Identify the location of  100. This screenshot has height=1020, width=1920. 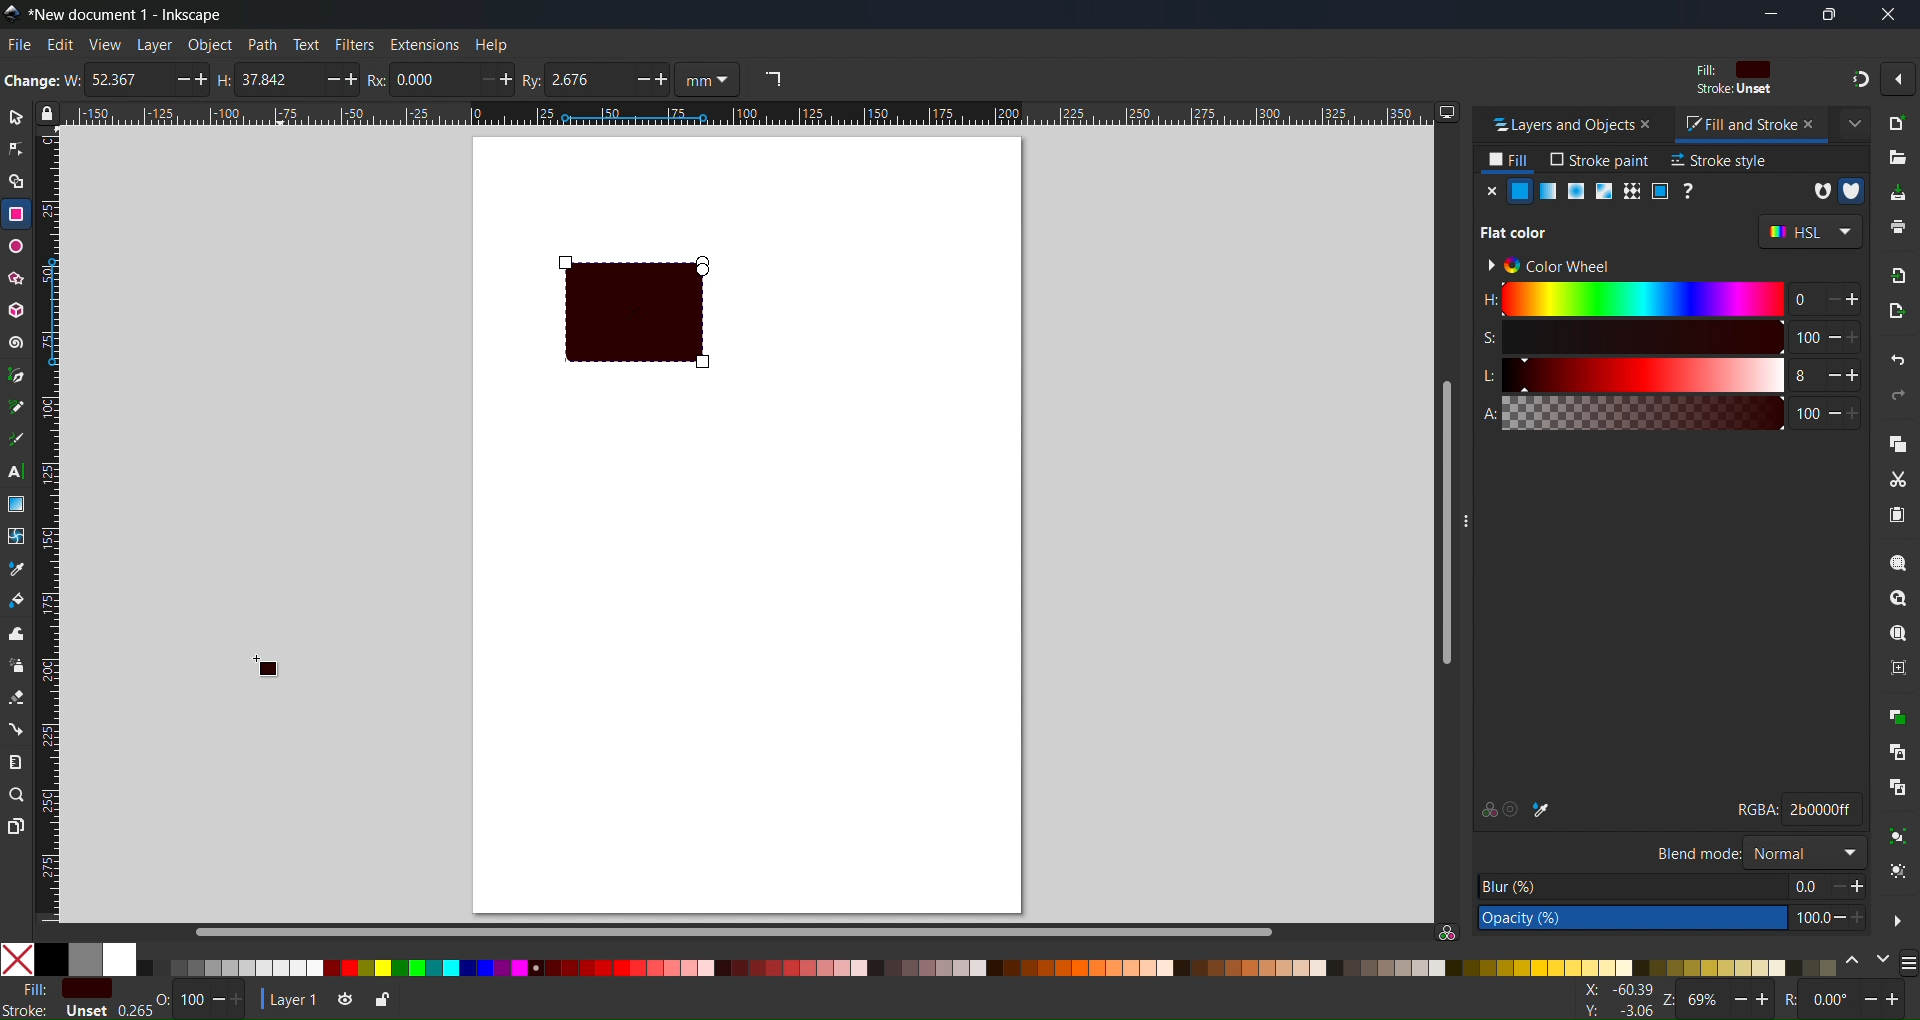
(1805, 414).